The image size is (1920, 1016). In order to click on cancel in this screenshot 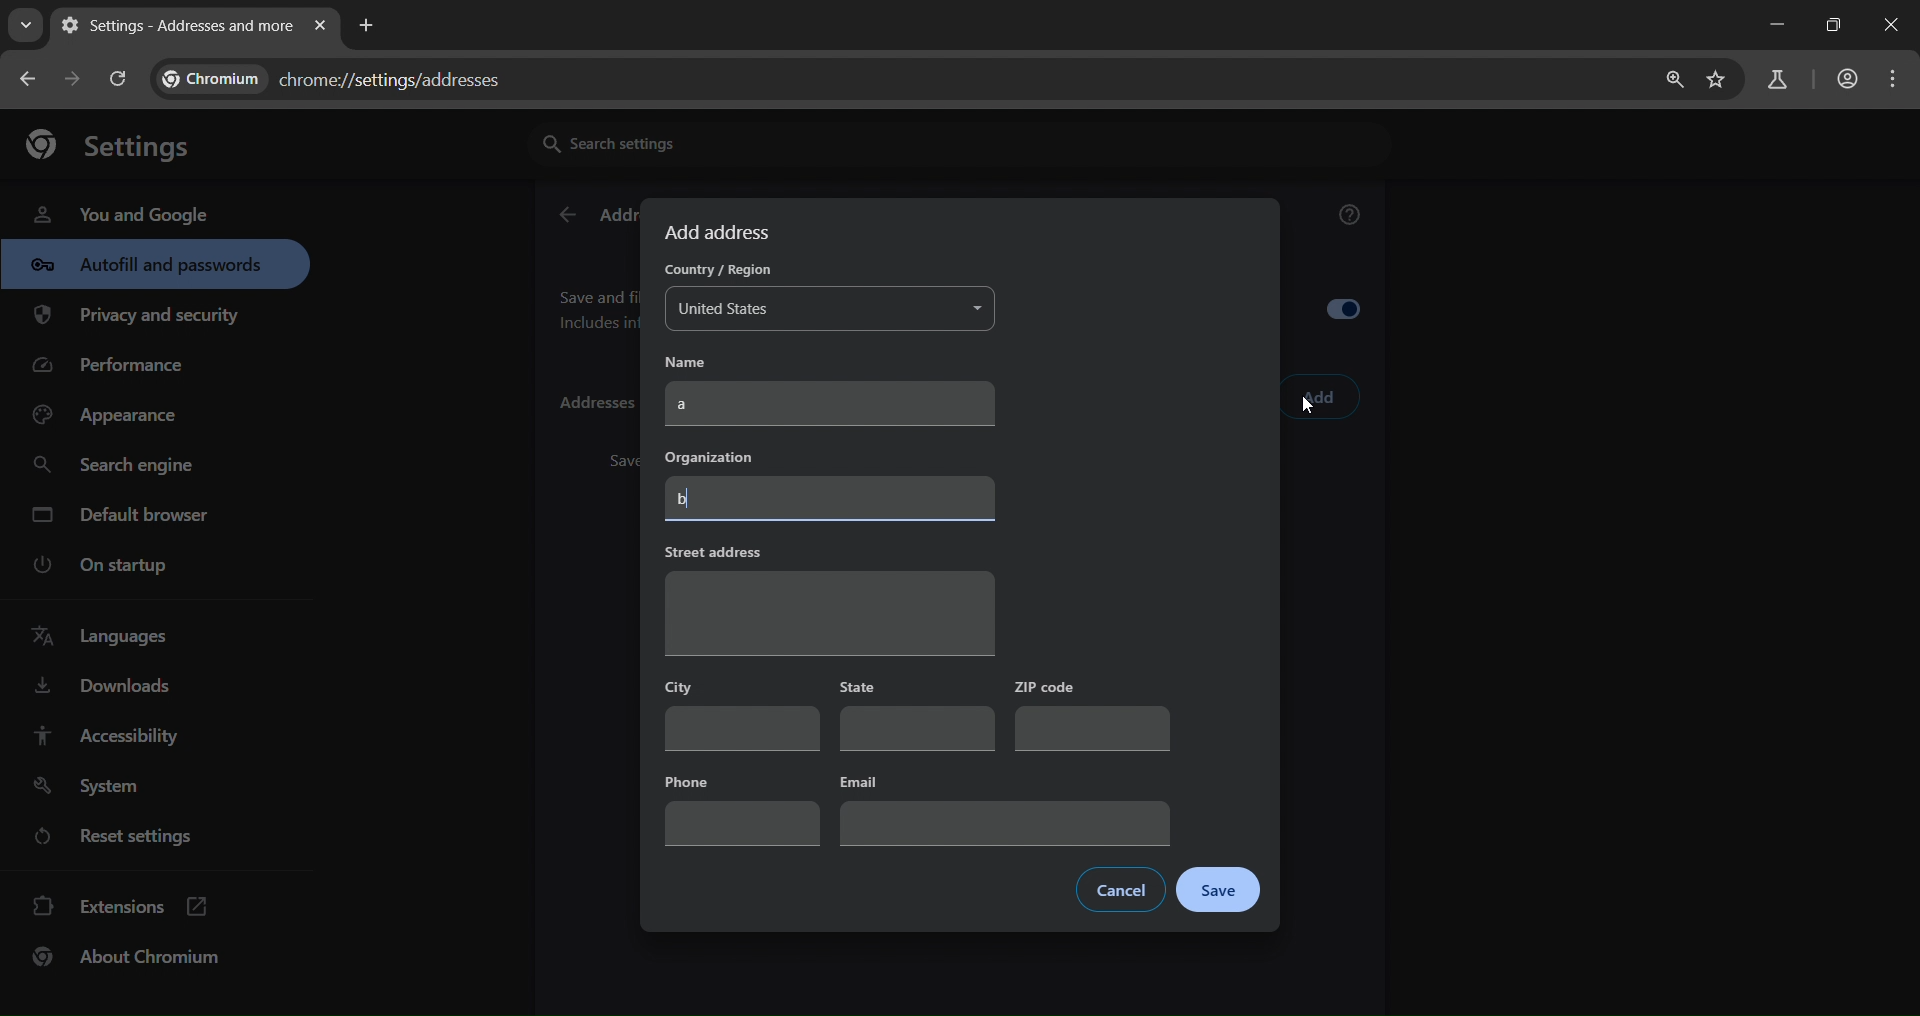, I will do `click(1120, 890)`.